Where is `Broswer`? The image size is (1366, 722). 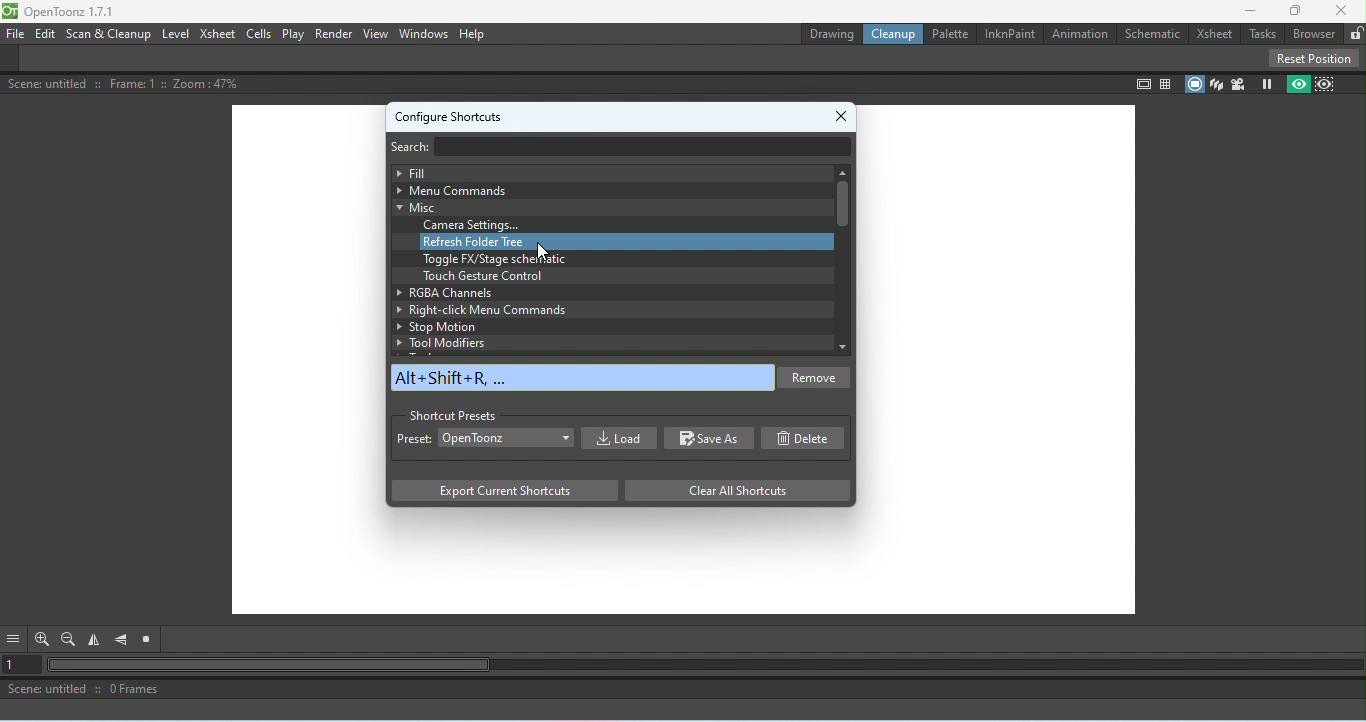 Broswer is located at coordinates (1315, 33).